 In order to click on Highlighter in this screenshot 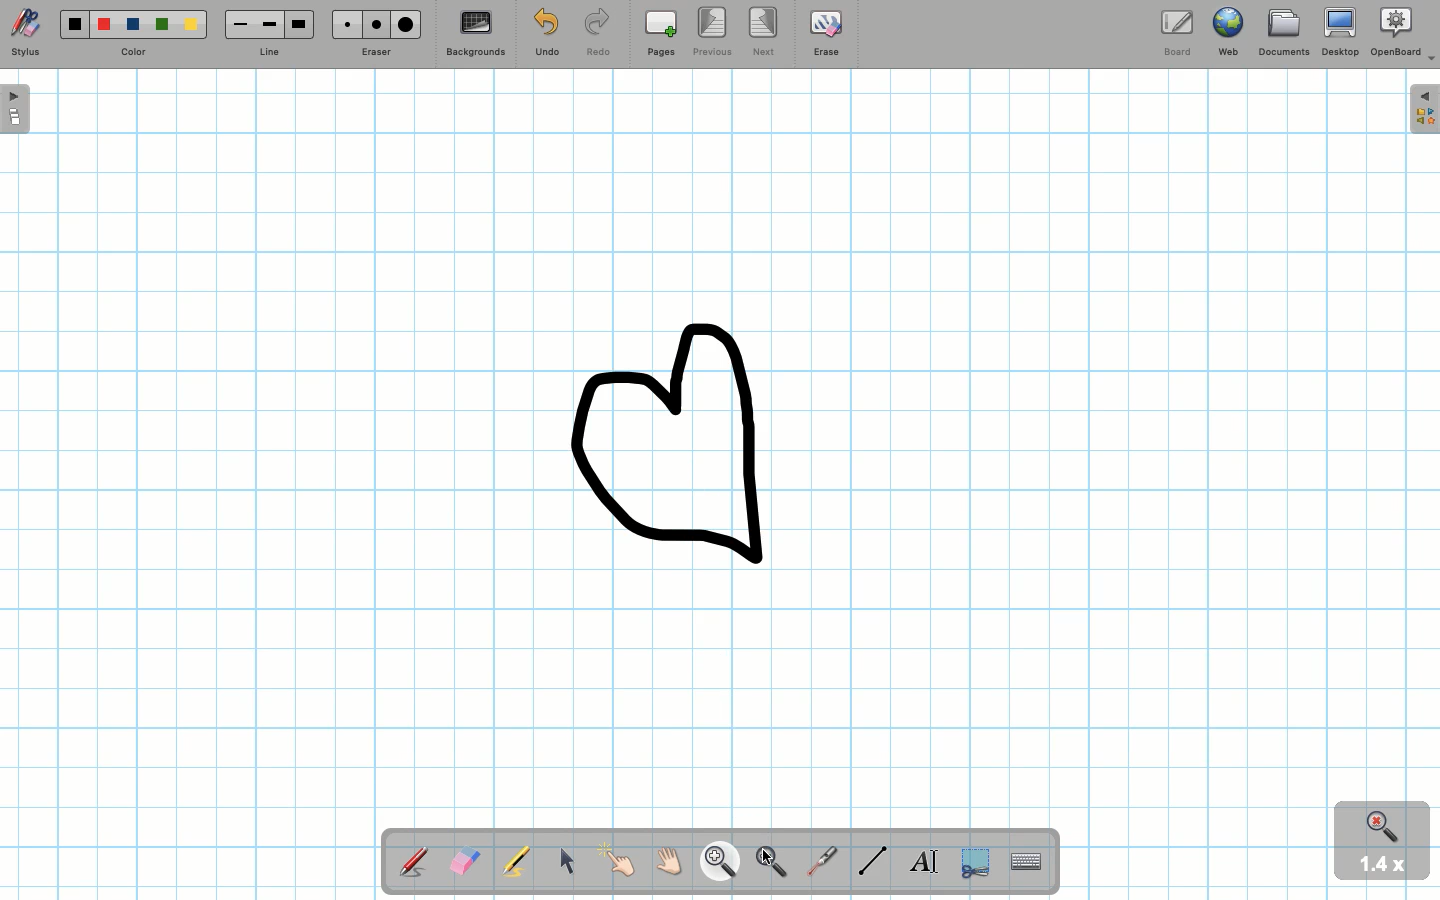, I will do `click(516, 863)`.